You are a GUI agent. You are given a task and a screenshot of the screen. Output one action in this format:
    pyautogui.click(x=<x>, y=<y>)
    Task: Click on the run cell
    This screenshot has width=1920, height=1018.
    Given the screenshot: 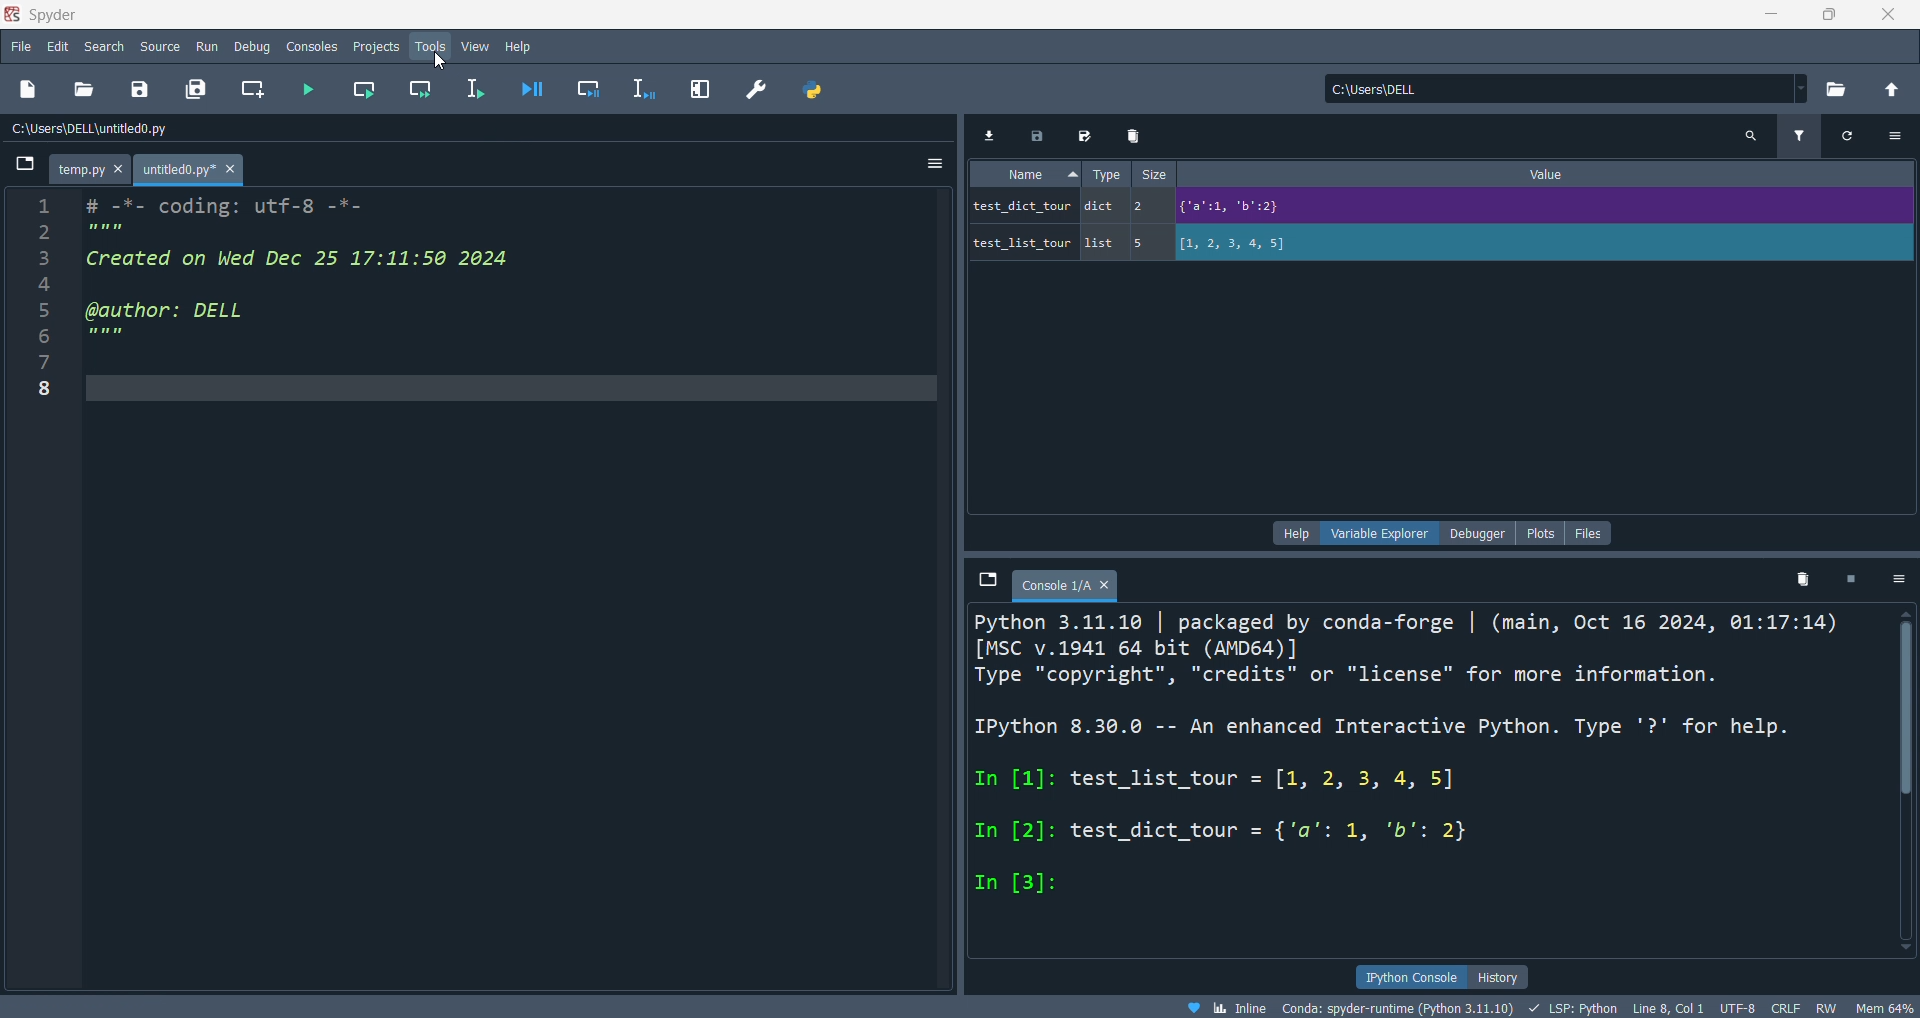 What is the action you would take?
    pyautogui.click(x=368, y=89)
    